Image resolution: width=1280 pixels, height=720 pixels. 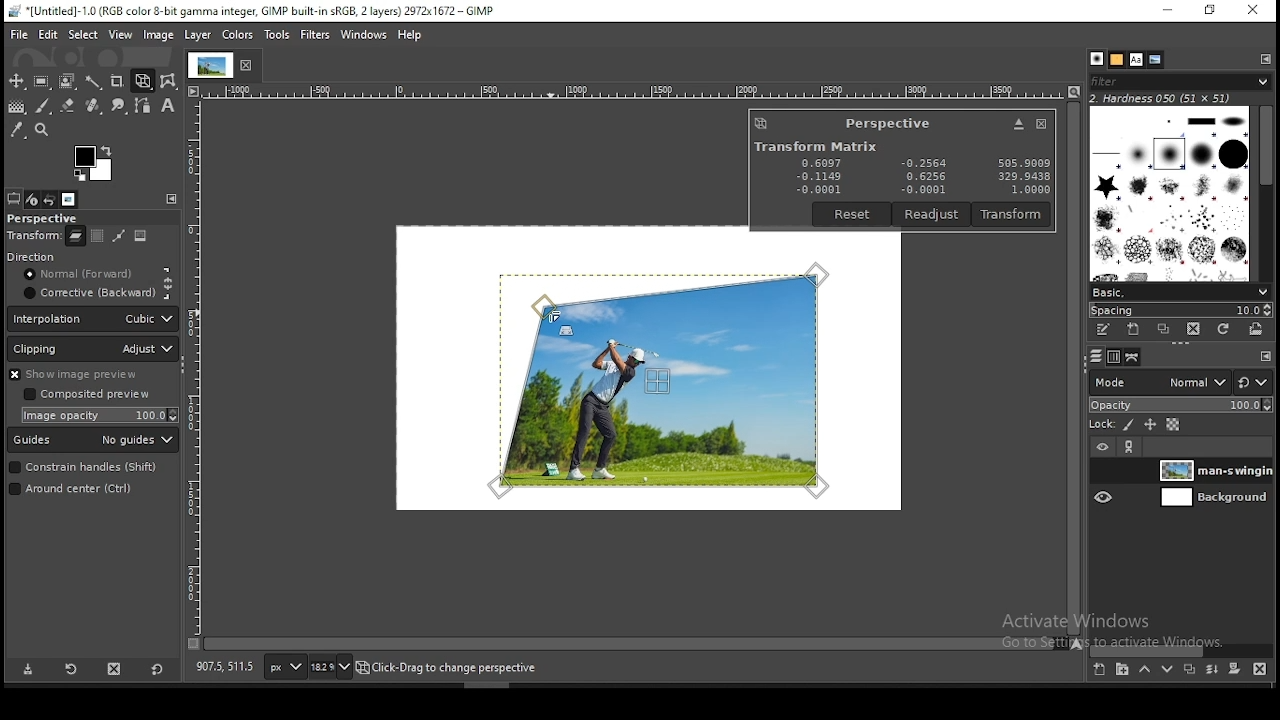 What do you see at coordinates (277, 32) in the screenshot?
I see `tools` at bounding box center [277, 32].